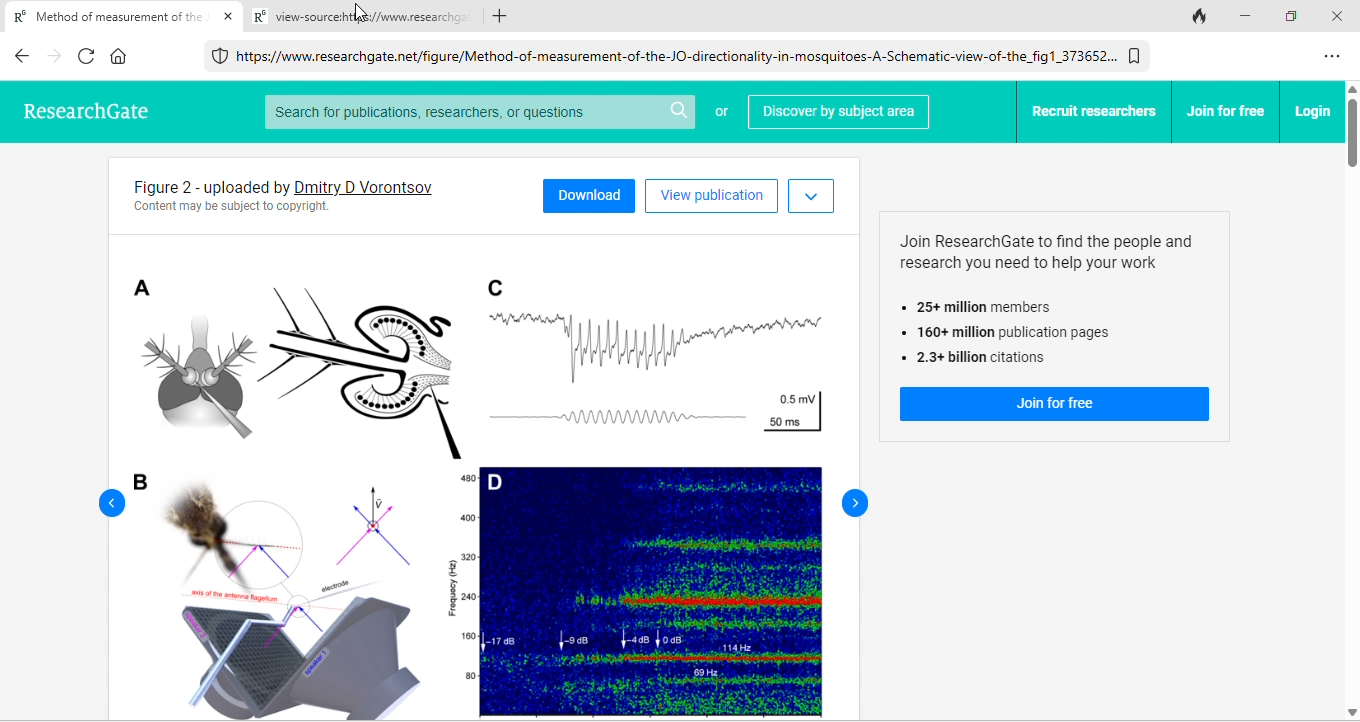 The image size is (1360, 722). I want to click on close current tab, so click(228, 18).